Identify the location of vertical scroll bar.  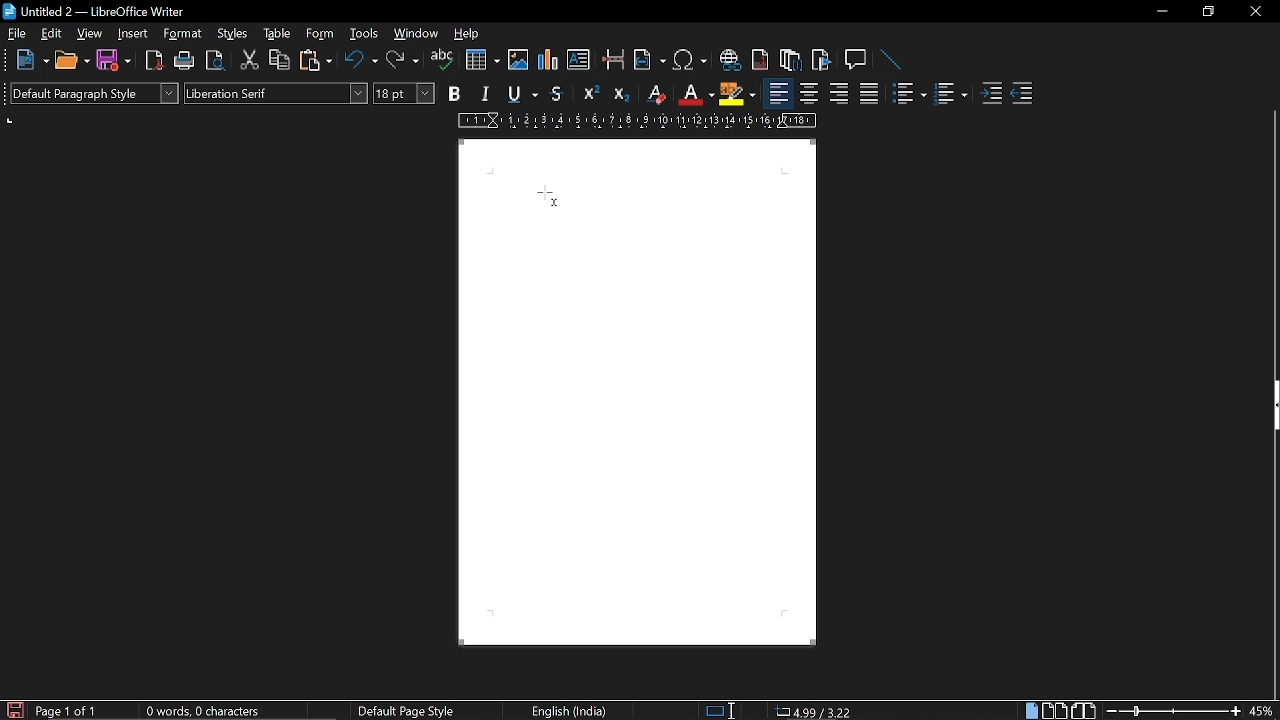
(1272, 242).